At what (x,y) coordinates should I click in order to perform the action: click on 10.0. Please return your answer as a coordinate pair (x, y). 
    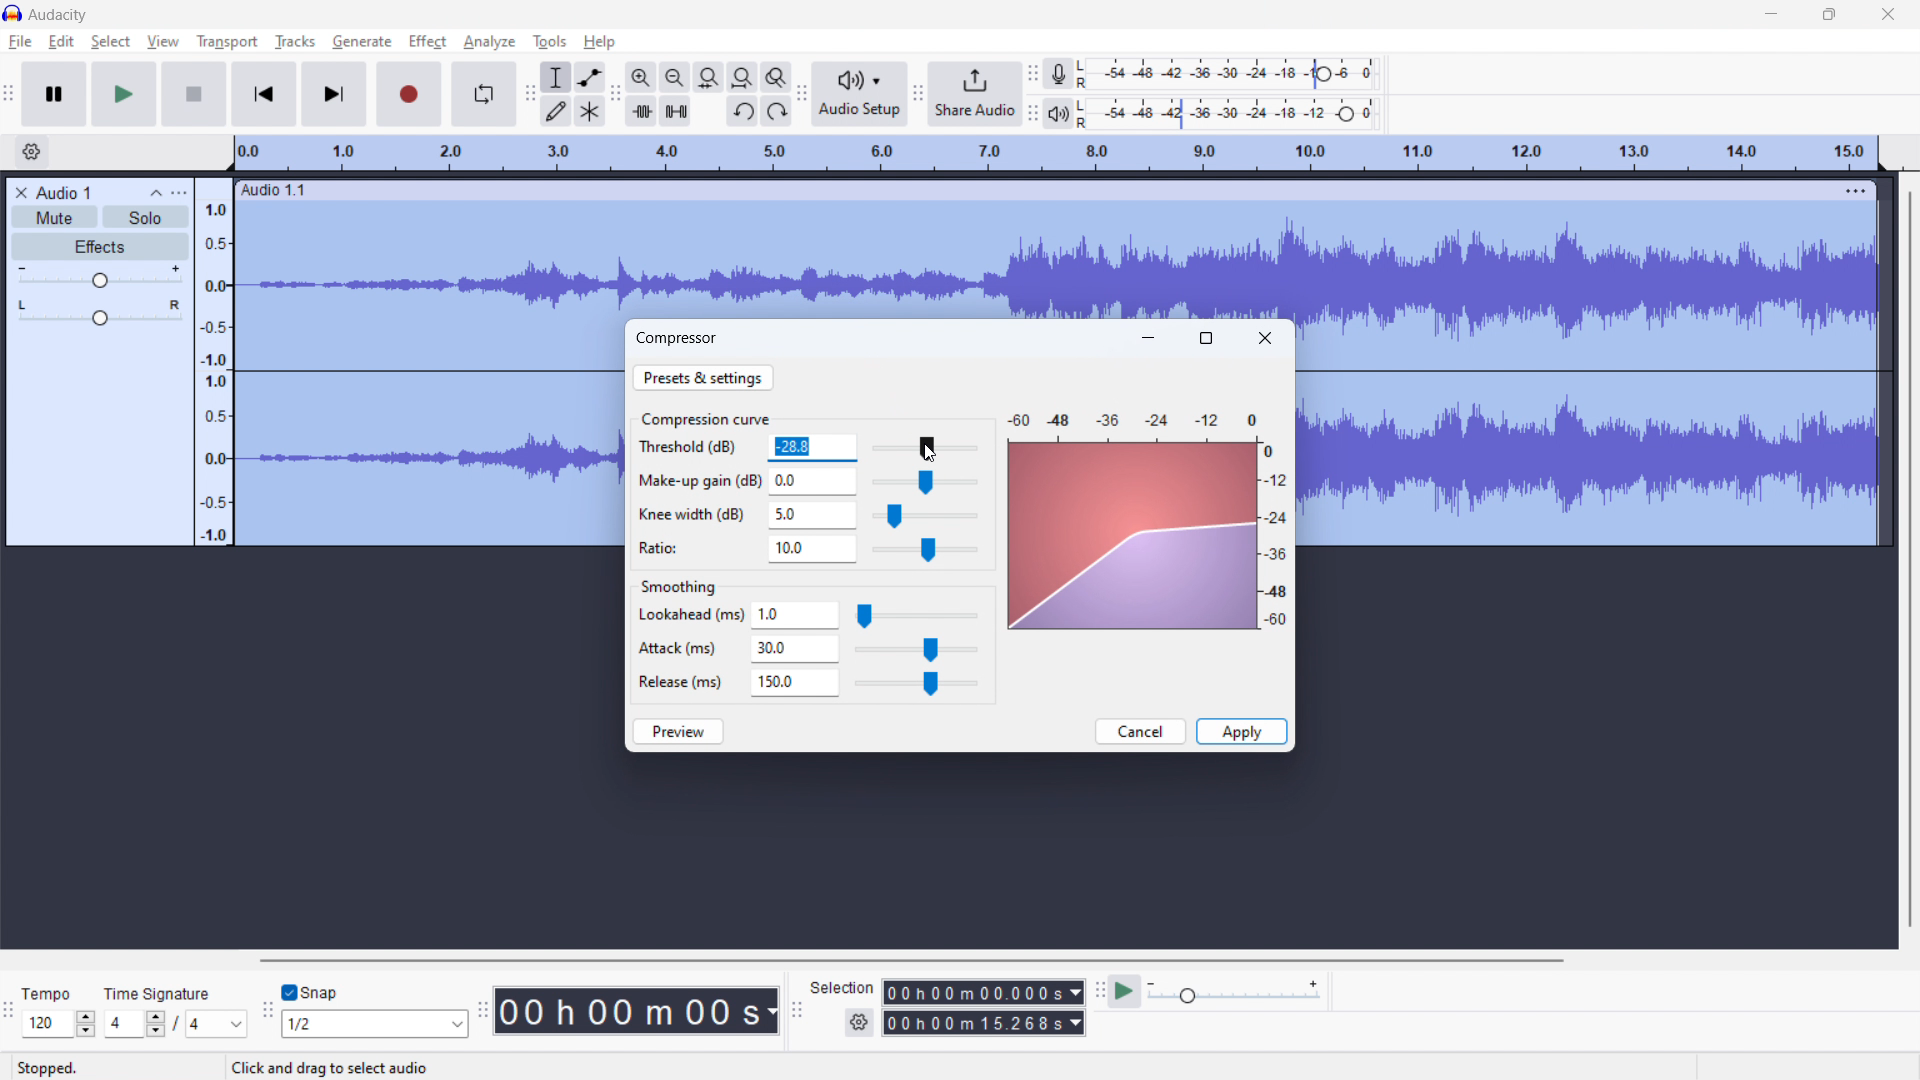
    Looking at the image, I should click on (812, 550).